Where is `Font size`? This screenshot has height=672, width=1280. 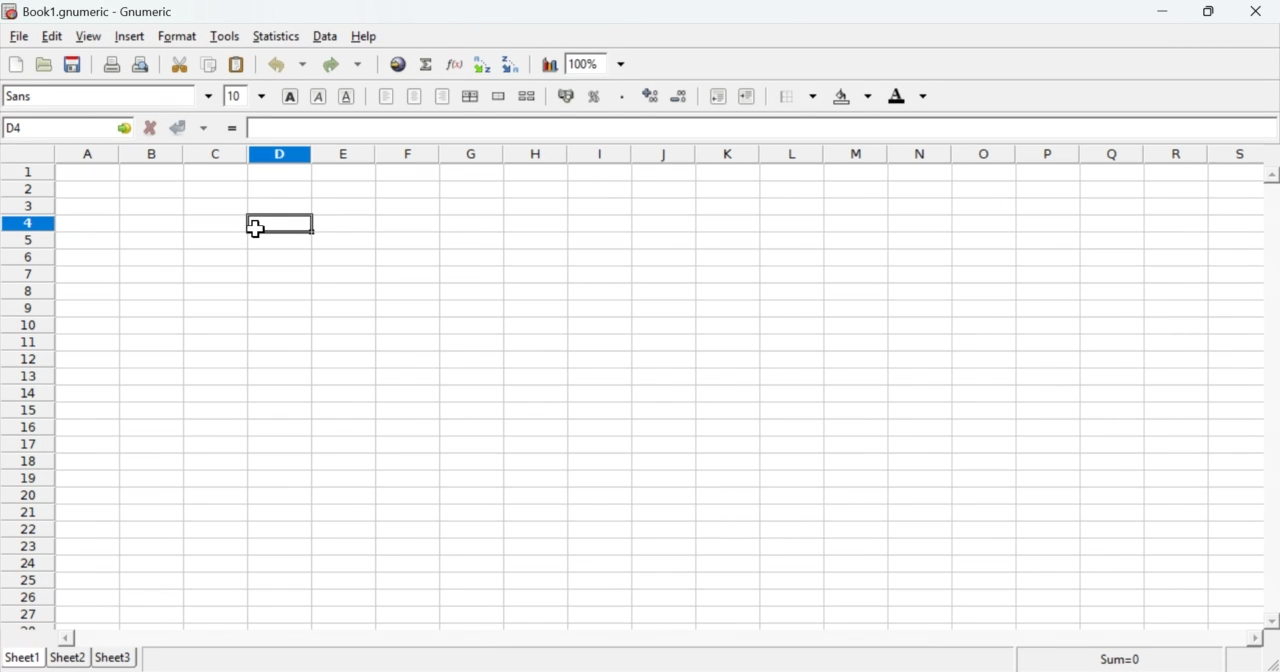
Font size is located at coordinates (245, 97).